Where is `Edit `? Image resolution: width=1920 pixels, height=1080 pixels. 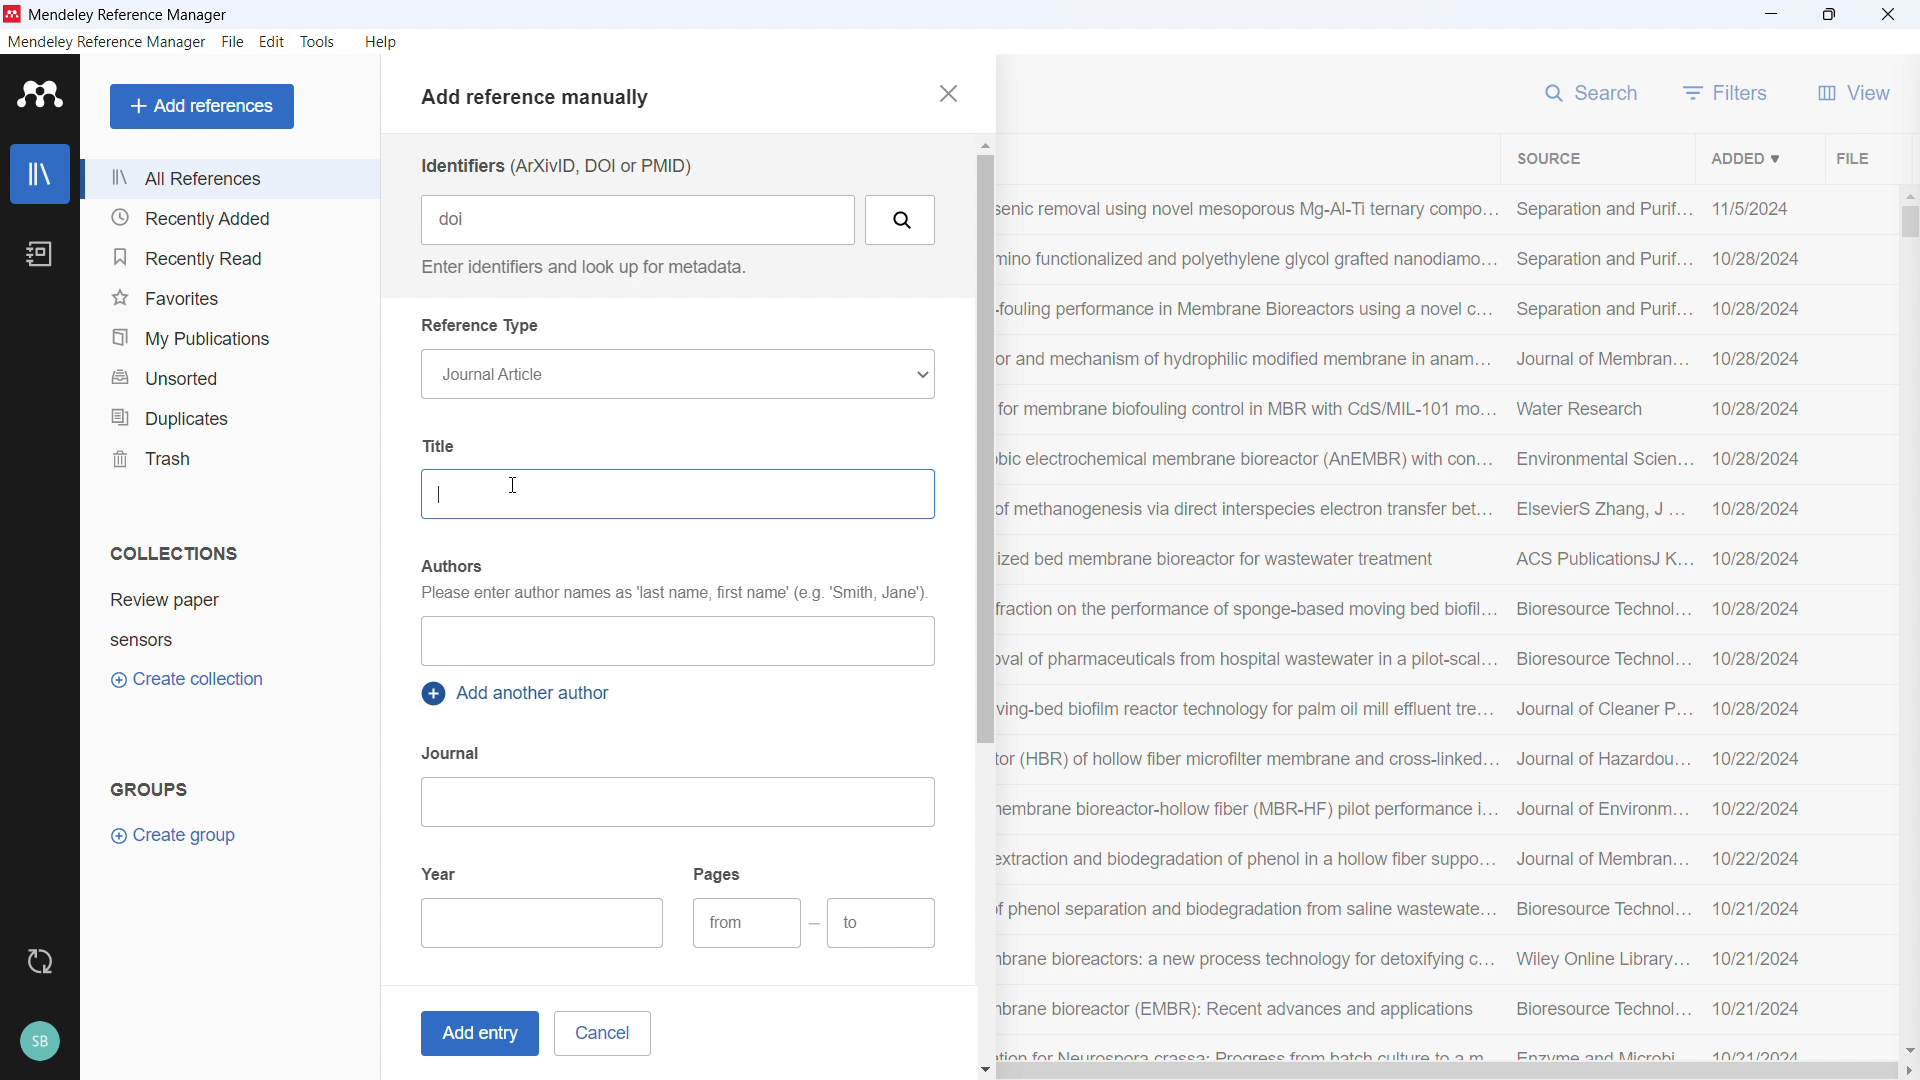
Edit  is located at coordinates (273, 42).